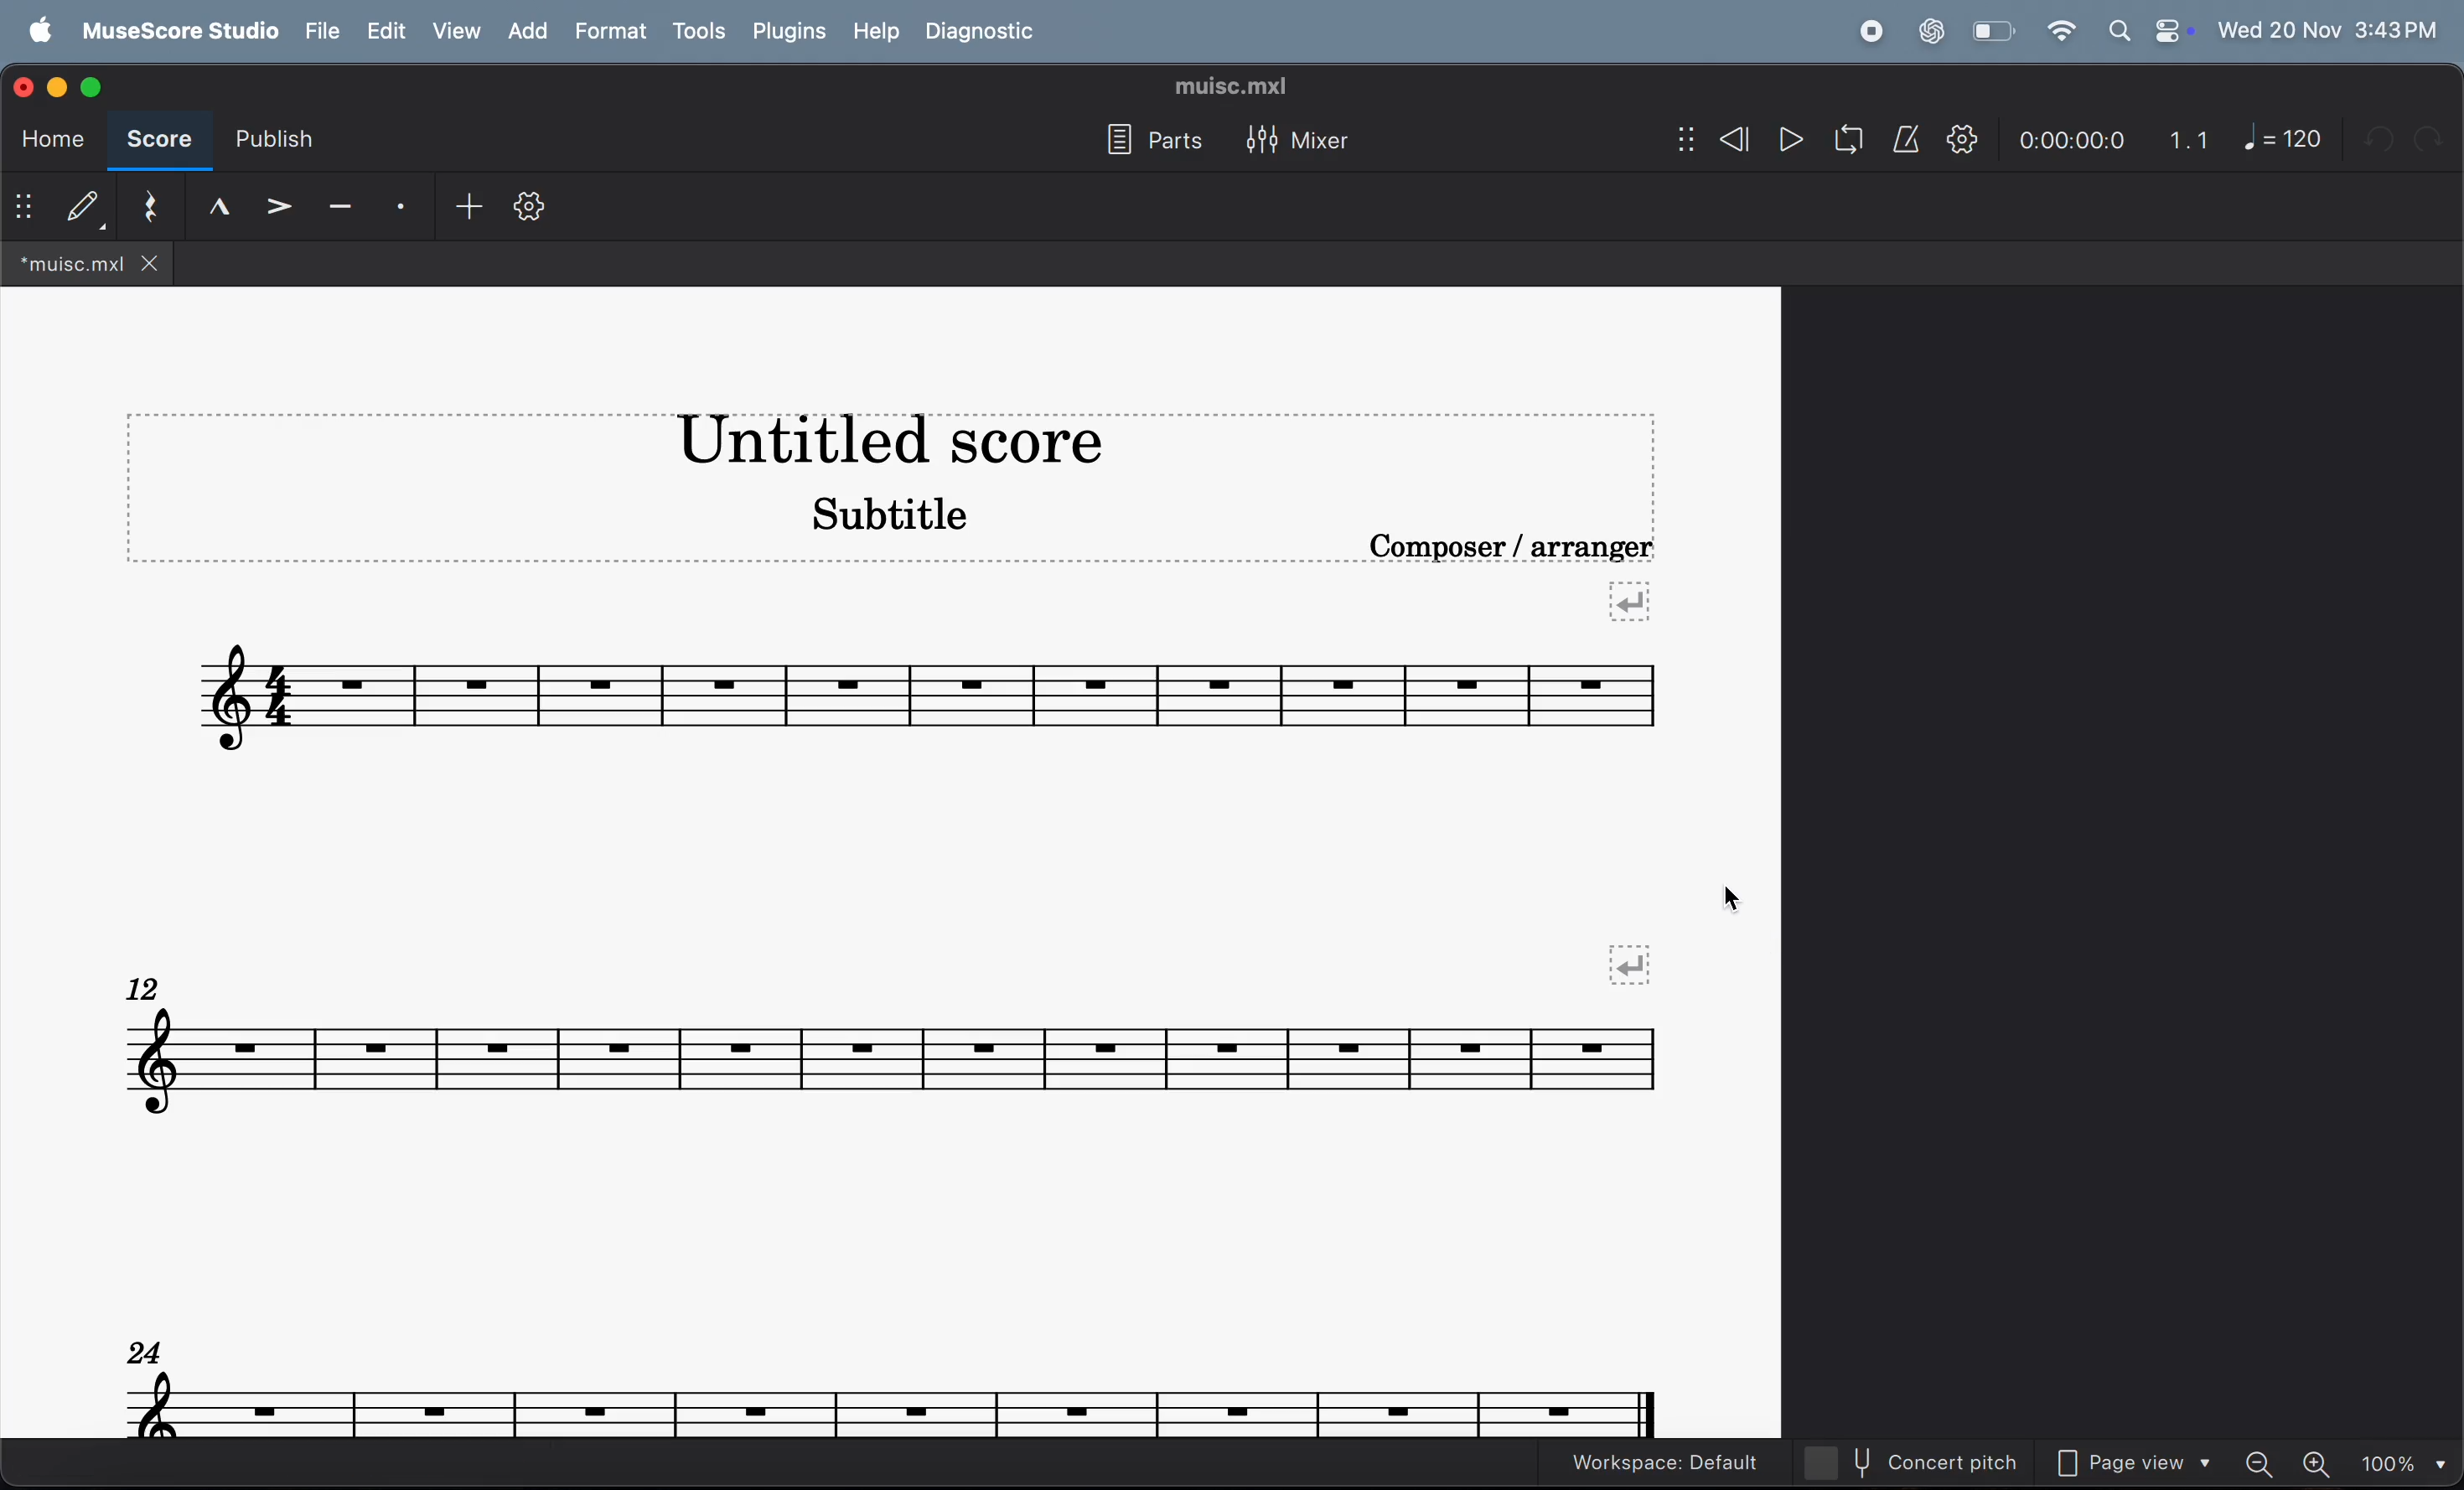 The image size is (2464, 1490). What do you see at coordinates (88, 264) in the screenshot?
I see `file name` at bounding box center [88, 264].